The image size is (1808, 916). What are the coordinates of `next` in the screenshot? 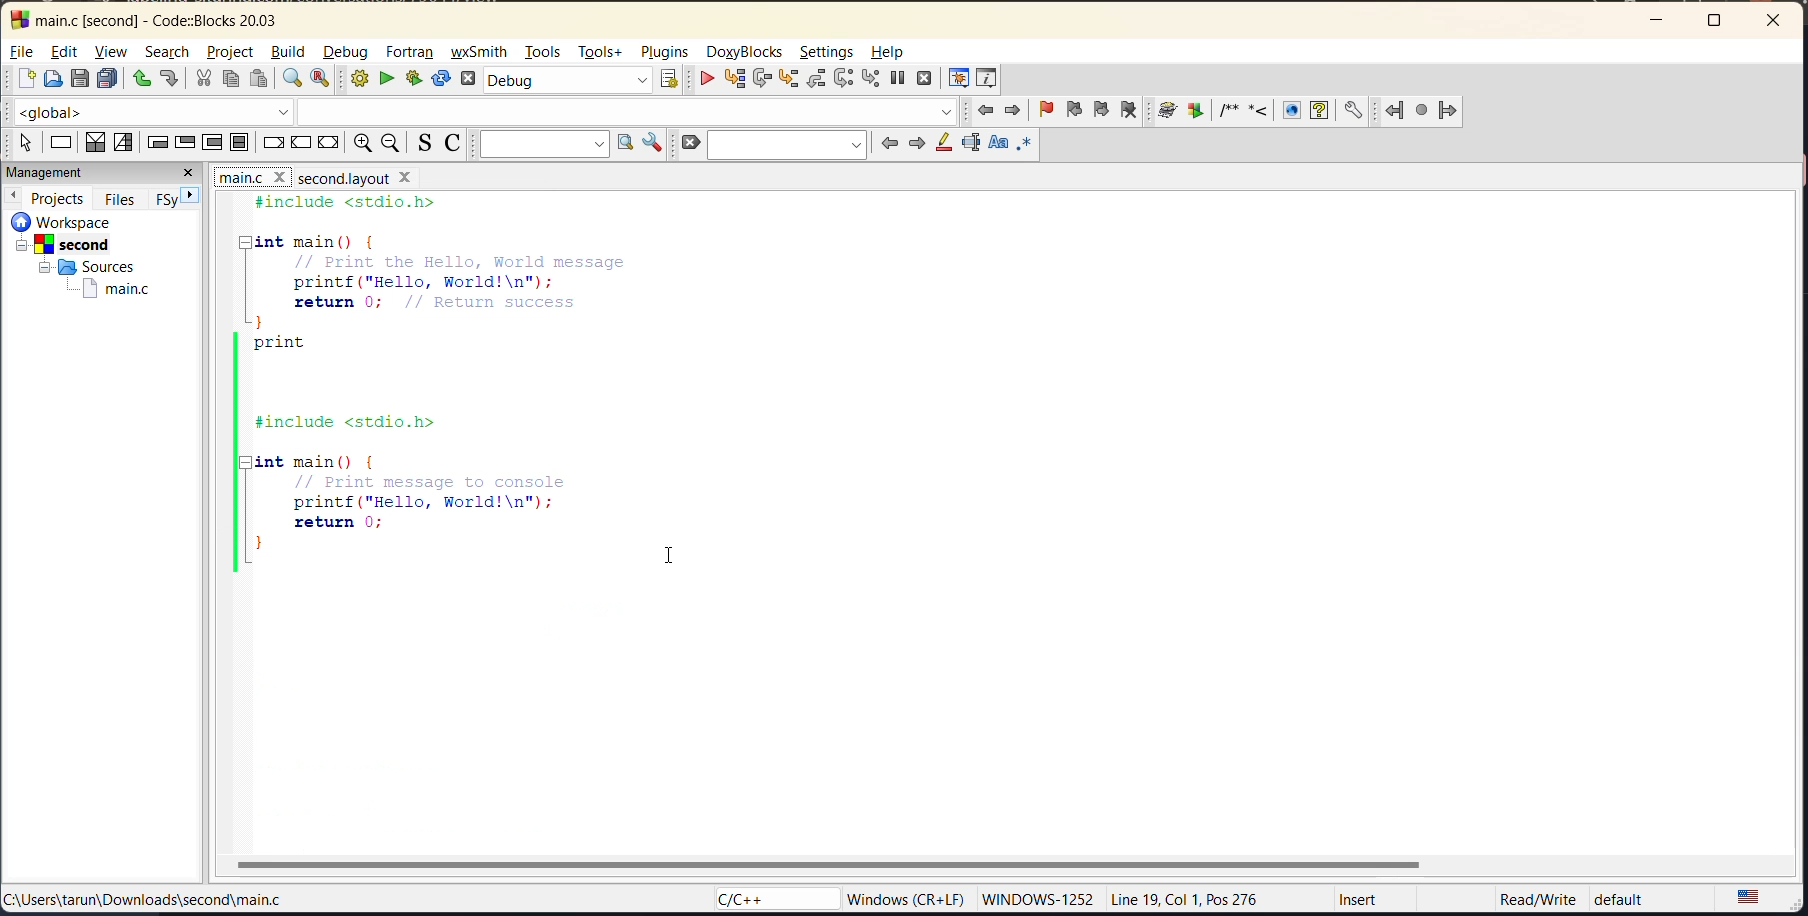 It's located at (915, 143).